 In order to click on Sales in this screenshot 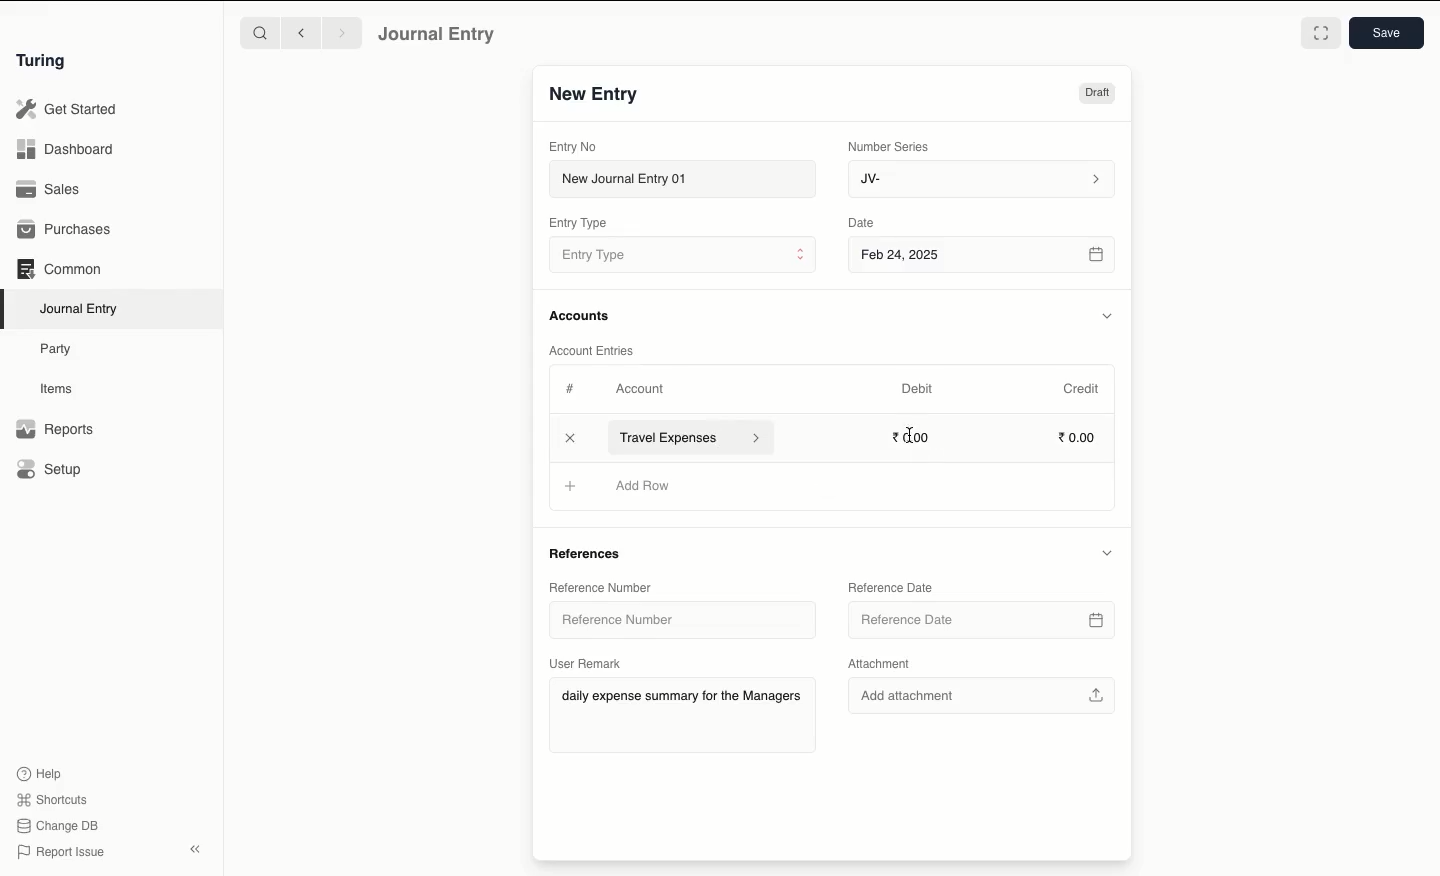, I will do `click(51, 189)`.